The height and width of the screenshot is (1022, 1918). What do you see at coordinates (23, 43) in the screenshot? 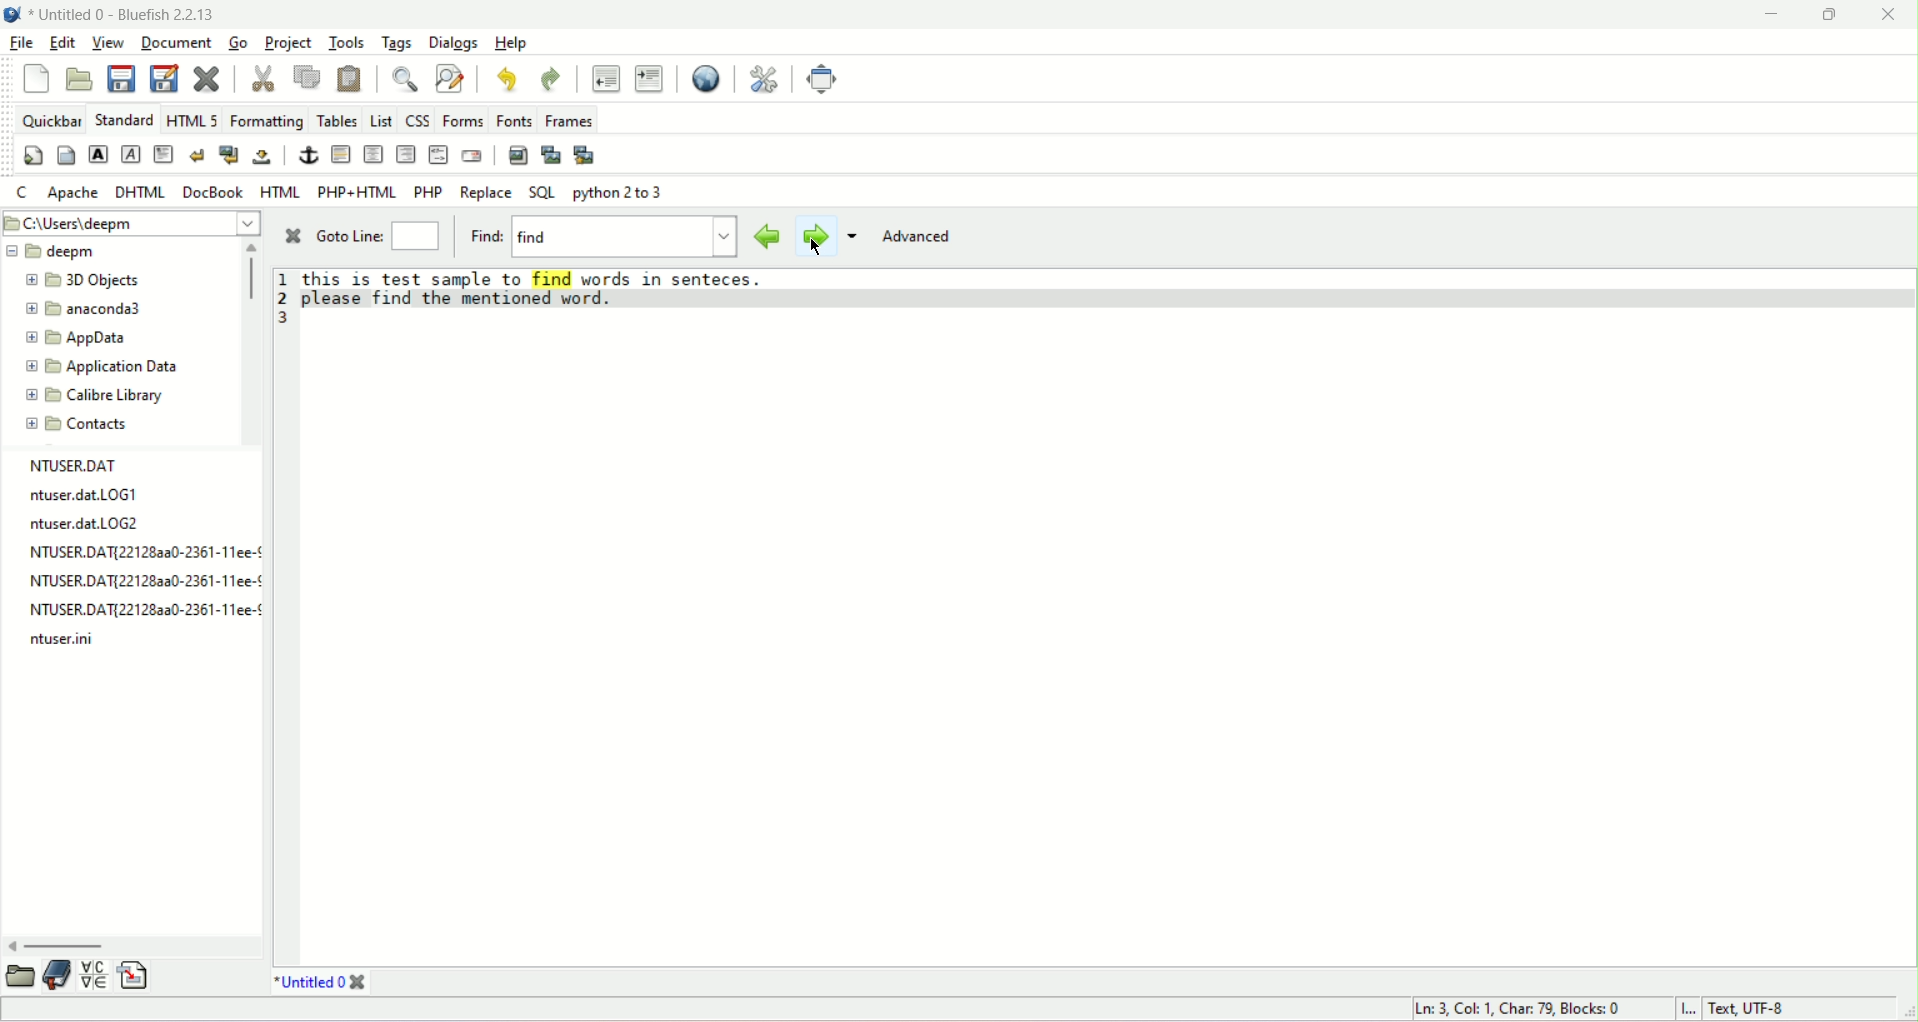
I see `file` at bounding box center [23, 43].